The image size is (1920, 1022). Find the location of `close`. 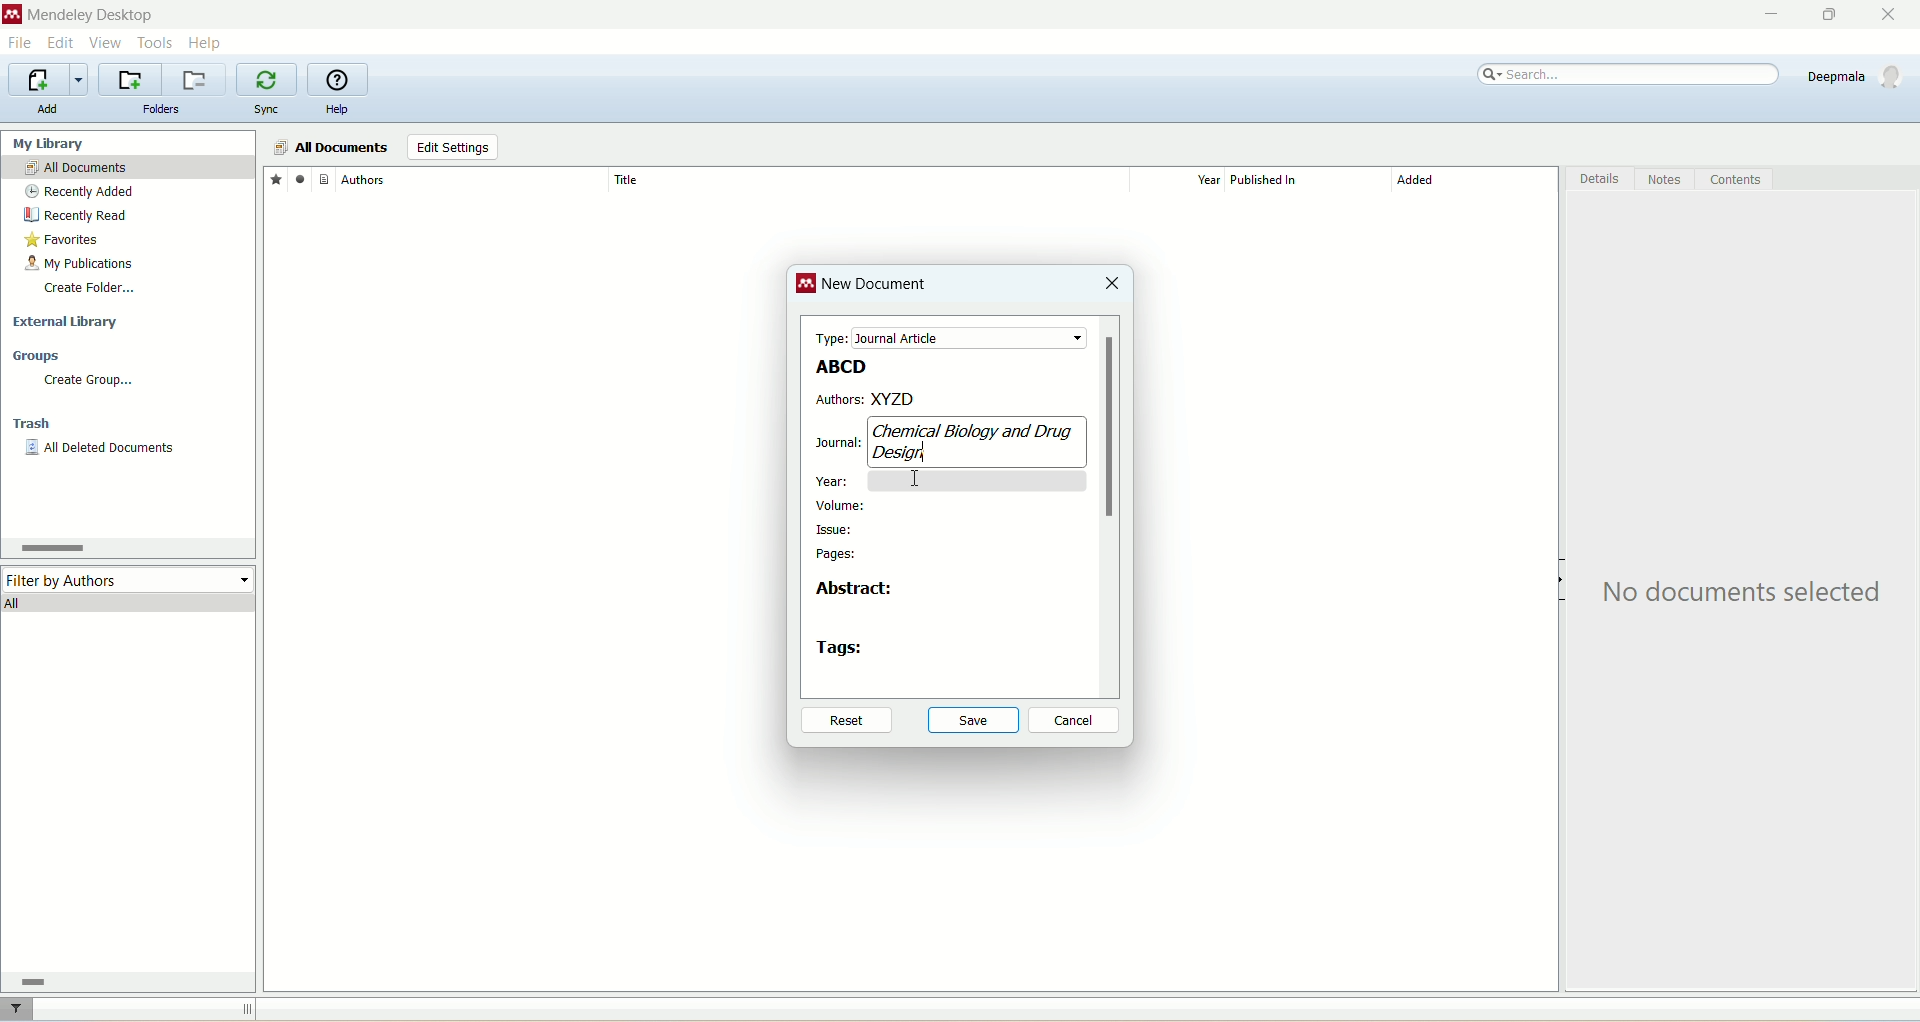

close is located at coordinates (1897, 15).